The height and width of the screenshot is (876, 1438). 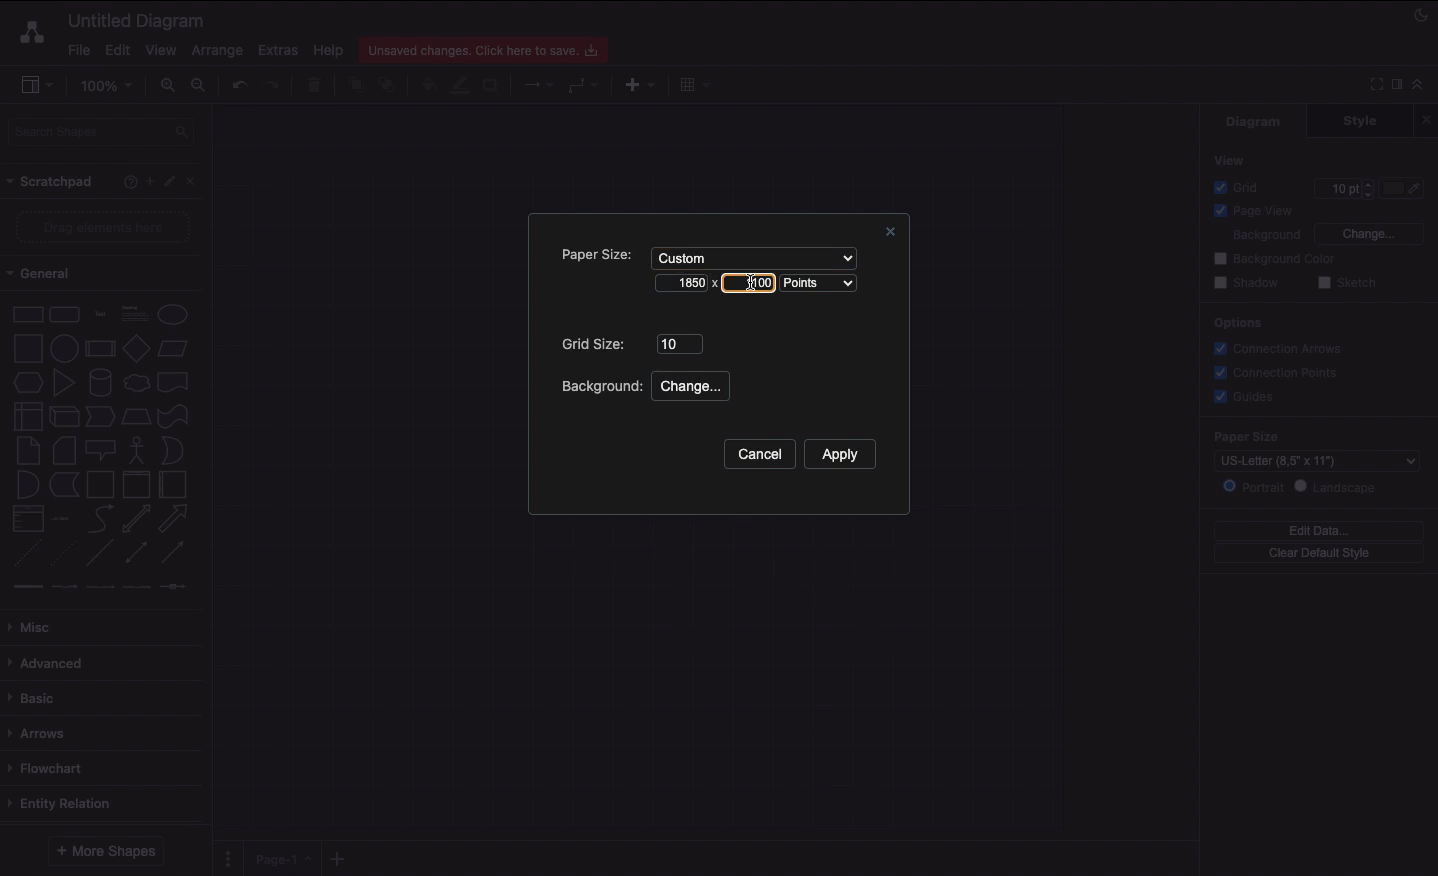 What do you see at coordinates (683, 282) in the screenshot?
I see `1850` at bounding box center [683, 282].